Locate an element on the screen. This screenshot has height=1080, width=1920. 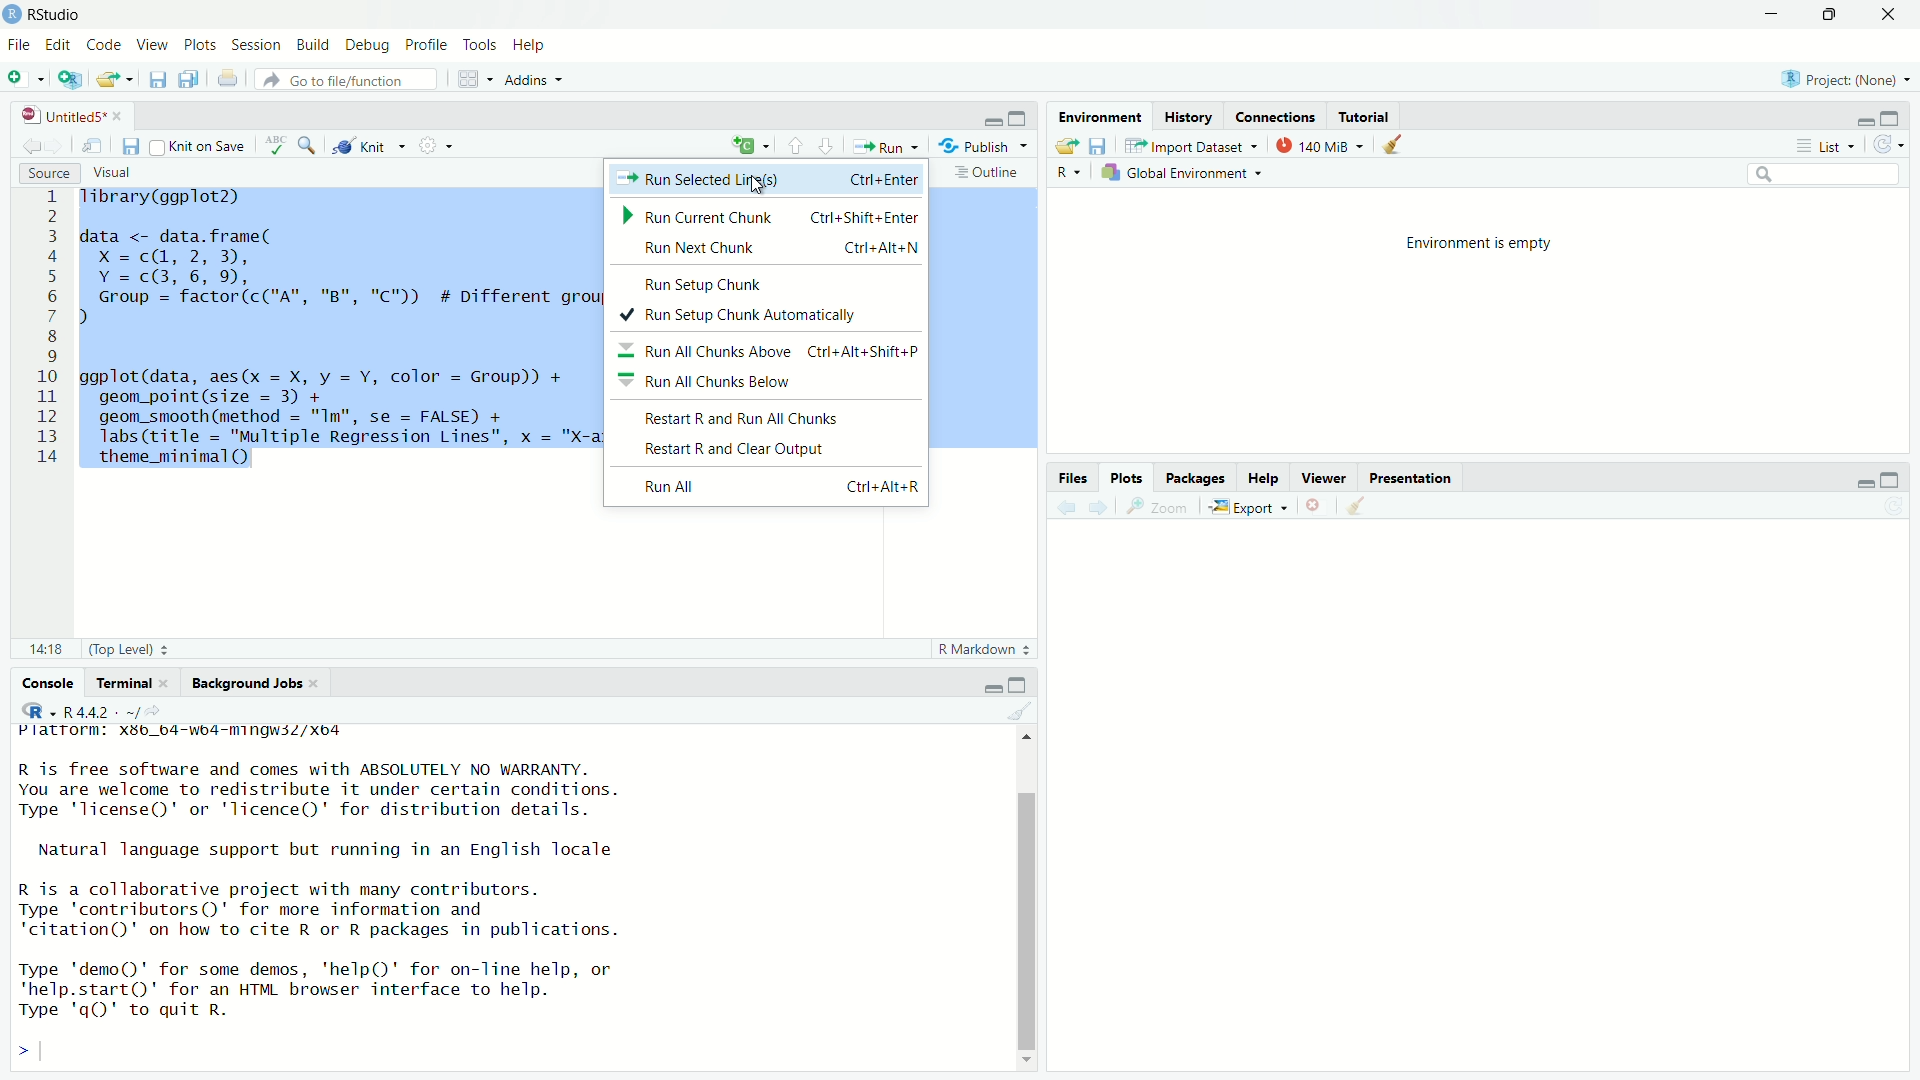
Build is located at coordinates (312, 45).